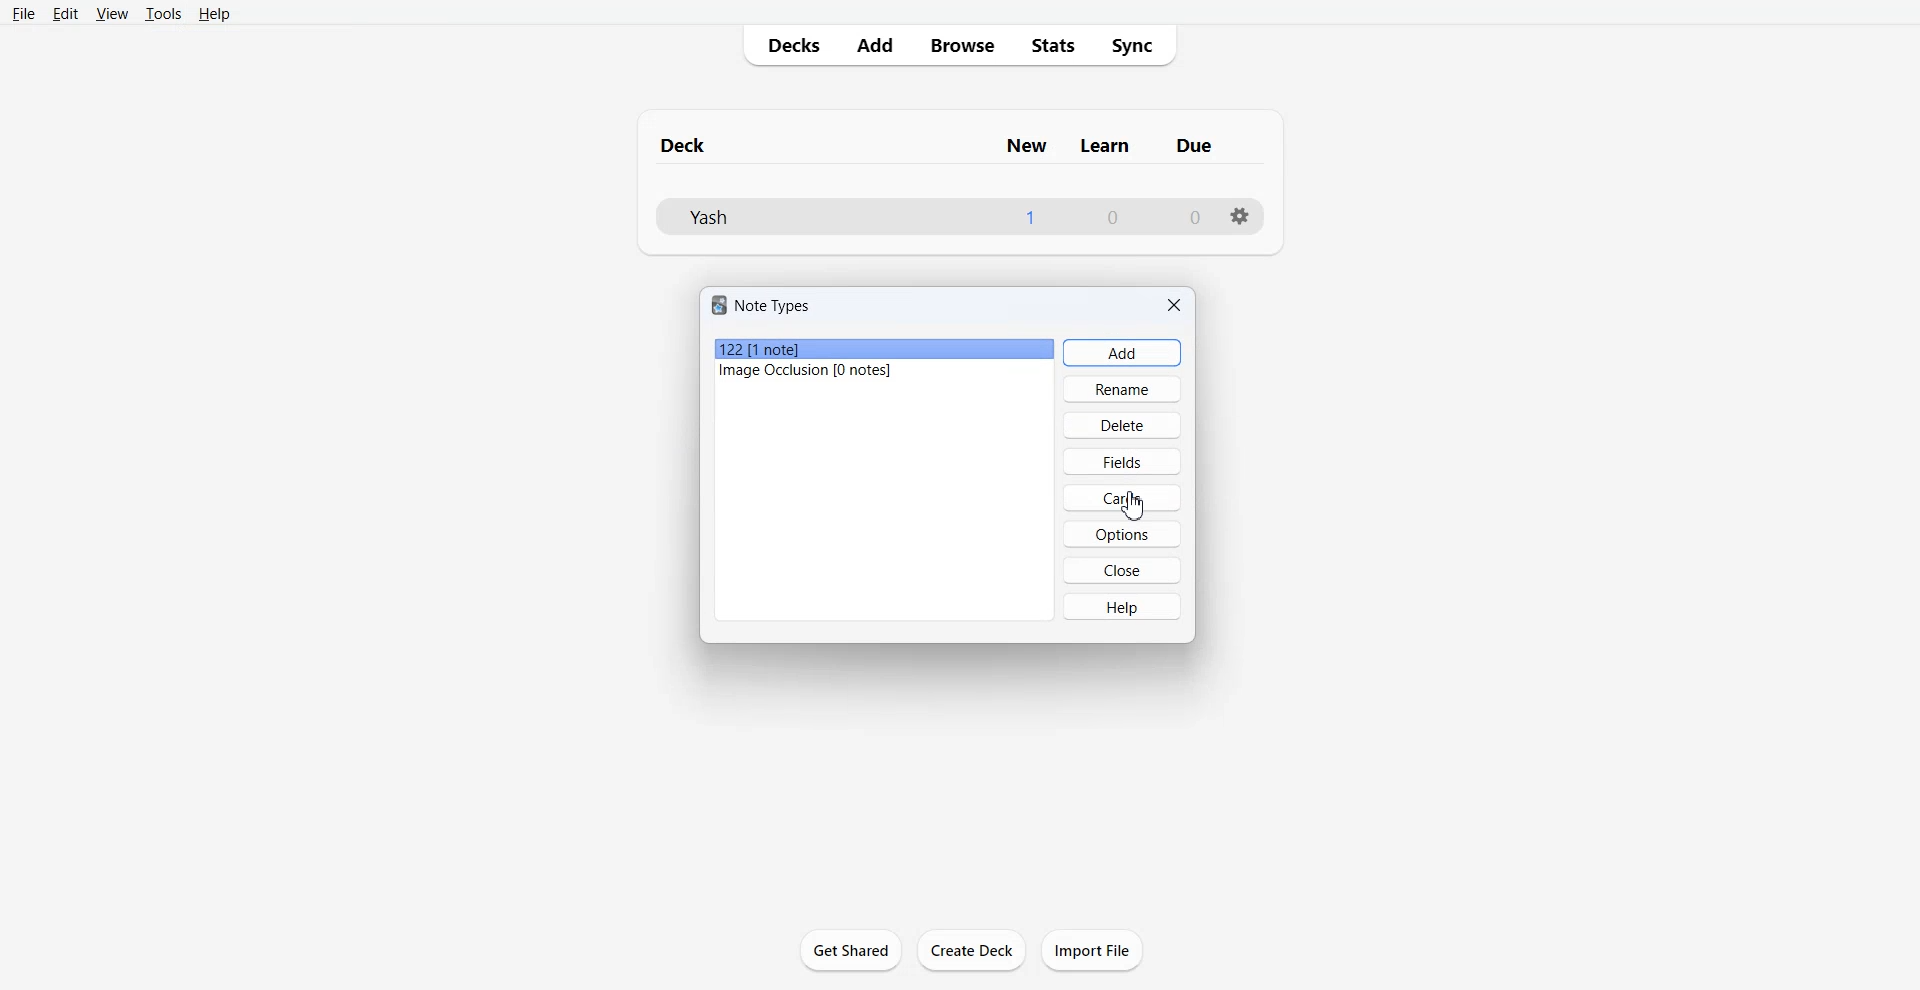 This screenshot has width=1920, height=990. What do you see at coordinates (1123, 606) in the screenshot?
I see `Help` at bounding box center [1123, 606].